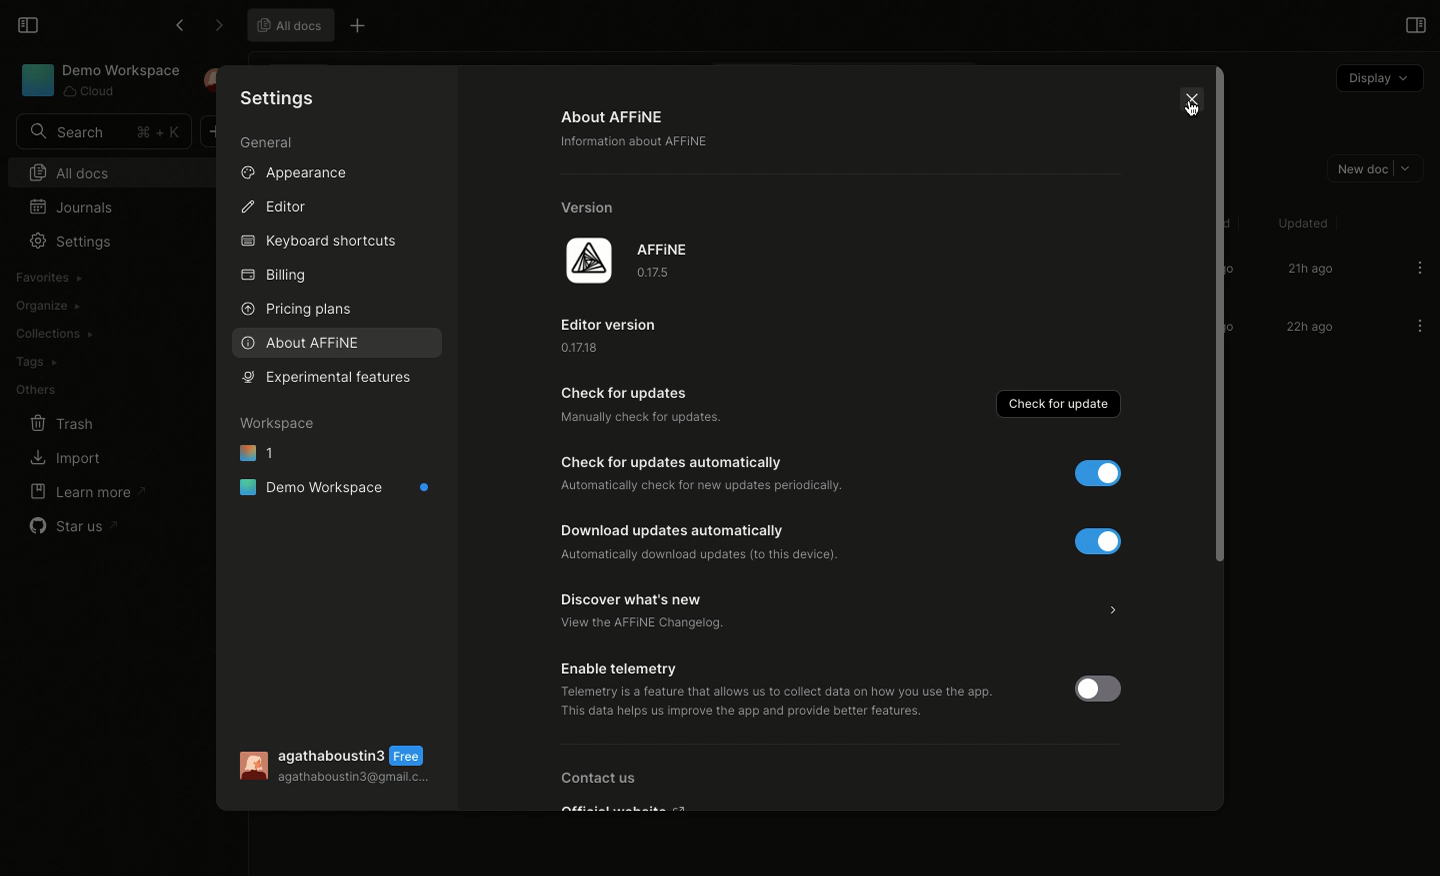 This screenshot has width=1440, height=876. Describe the element at coordinates (710, 474) in the screenshot. I see `Check for updates automatically` at that location.